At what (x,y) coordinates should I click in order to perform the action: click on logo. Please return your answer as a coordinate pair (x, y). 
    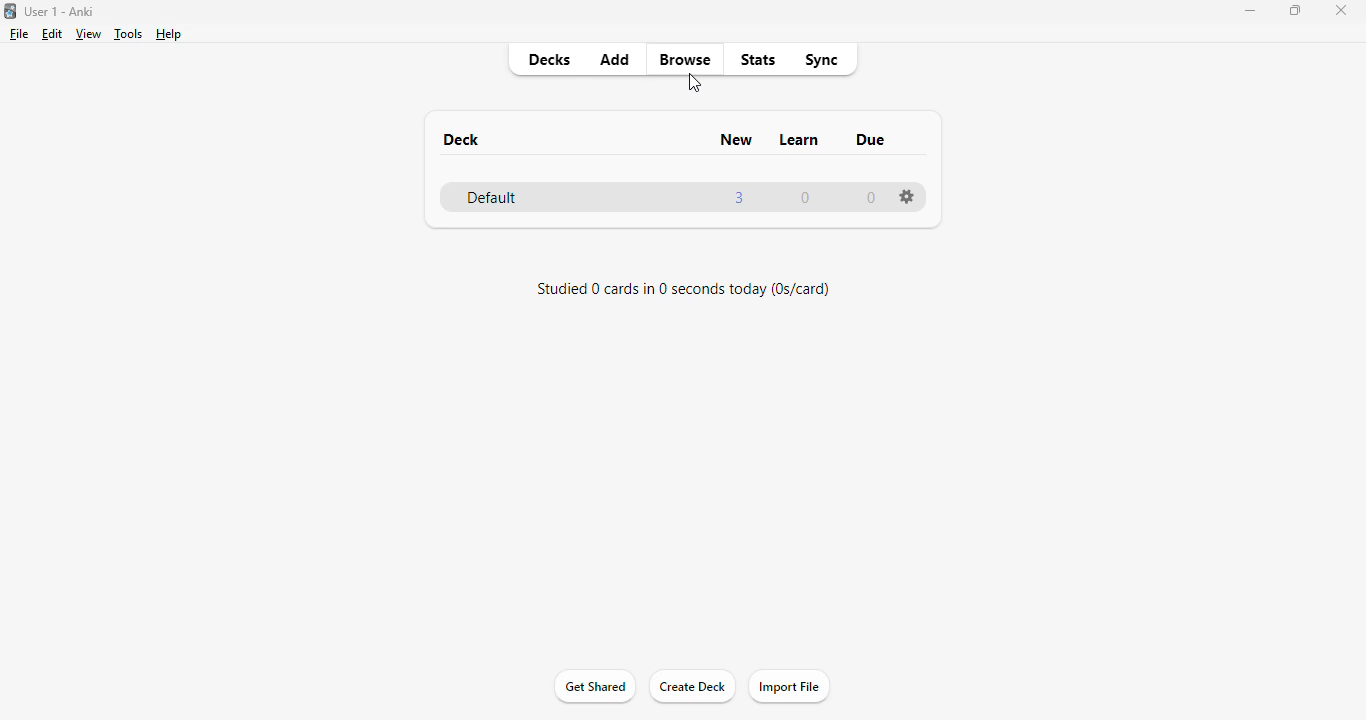
    Looking at the image, I should click on (10, 11).